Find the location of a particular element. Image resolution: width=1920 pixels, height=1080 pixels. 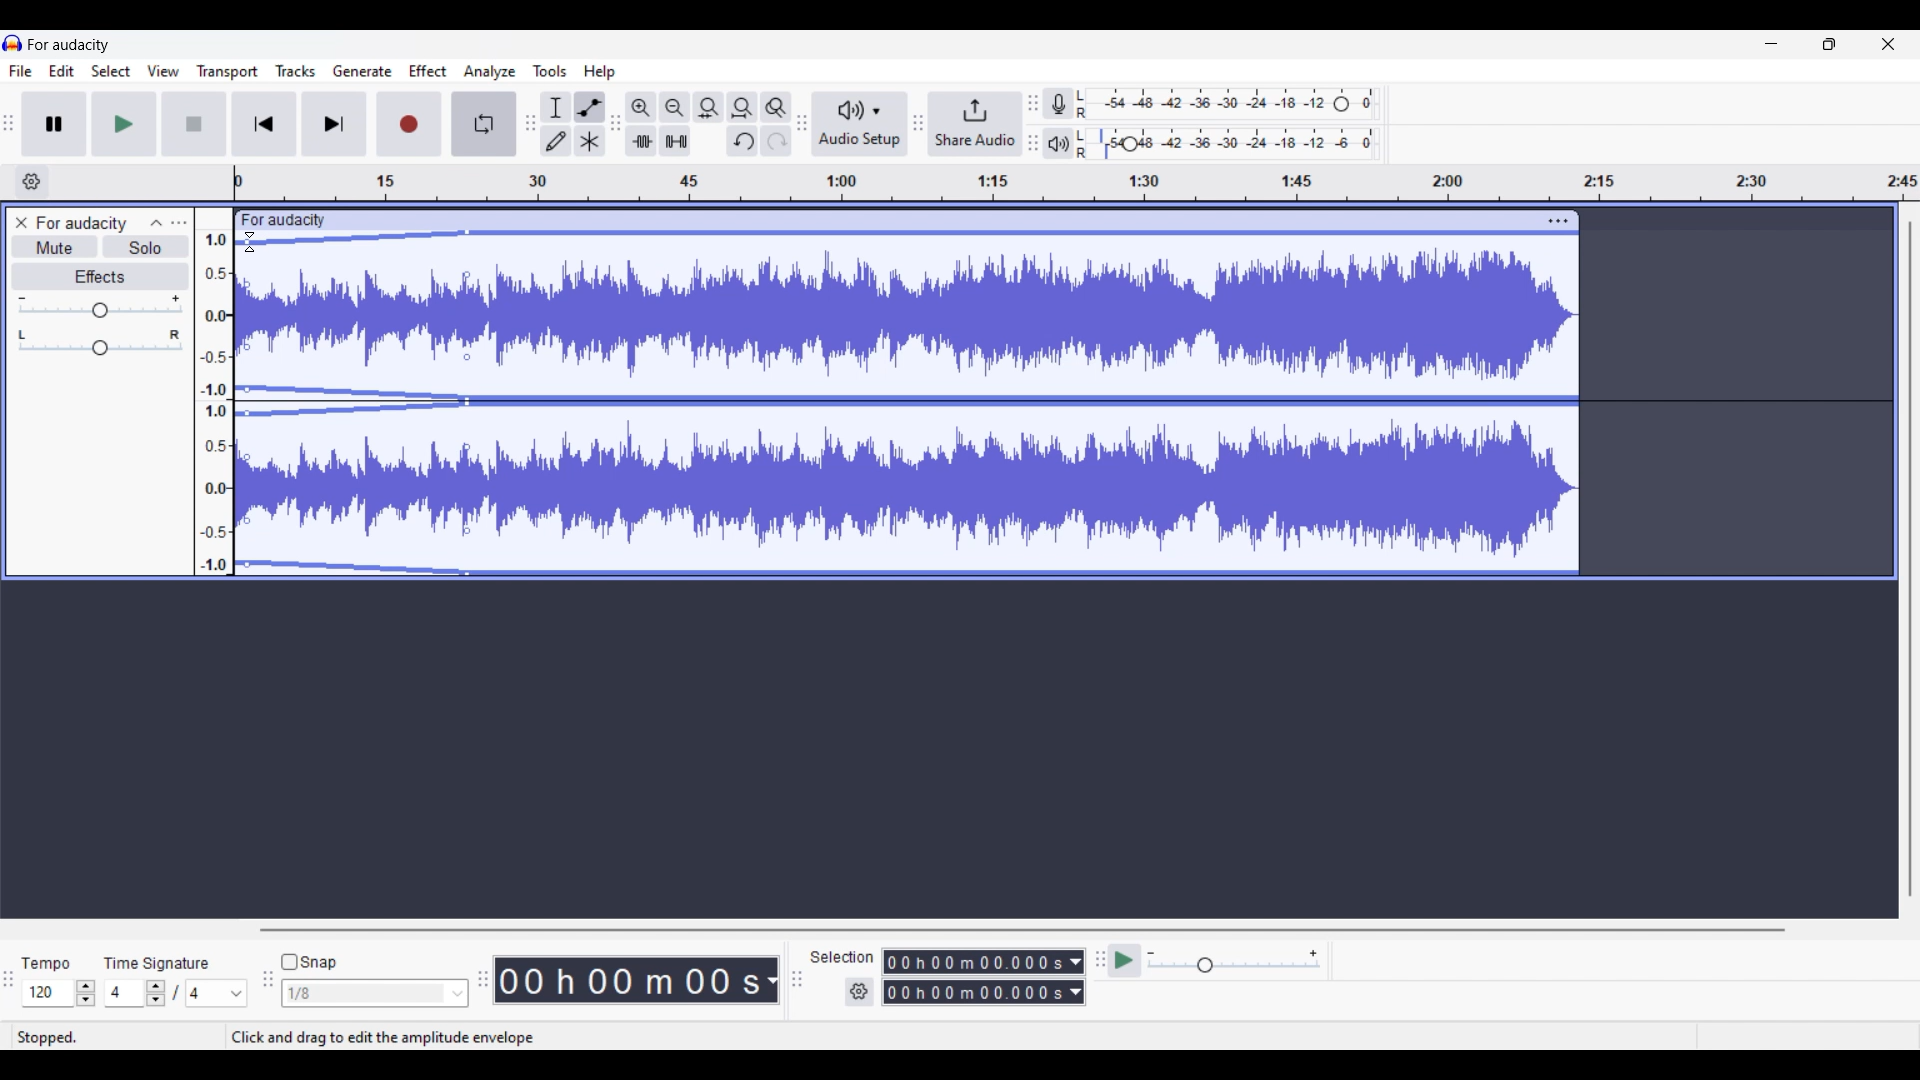

logo is located at coordinates (13, 43).